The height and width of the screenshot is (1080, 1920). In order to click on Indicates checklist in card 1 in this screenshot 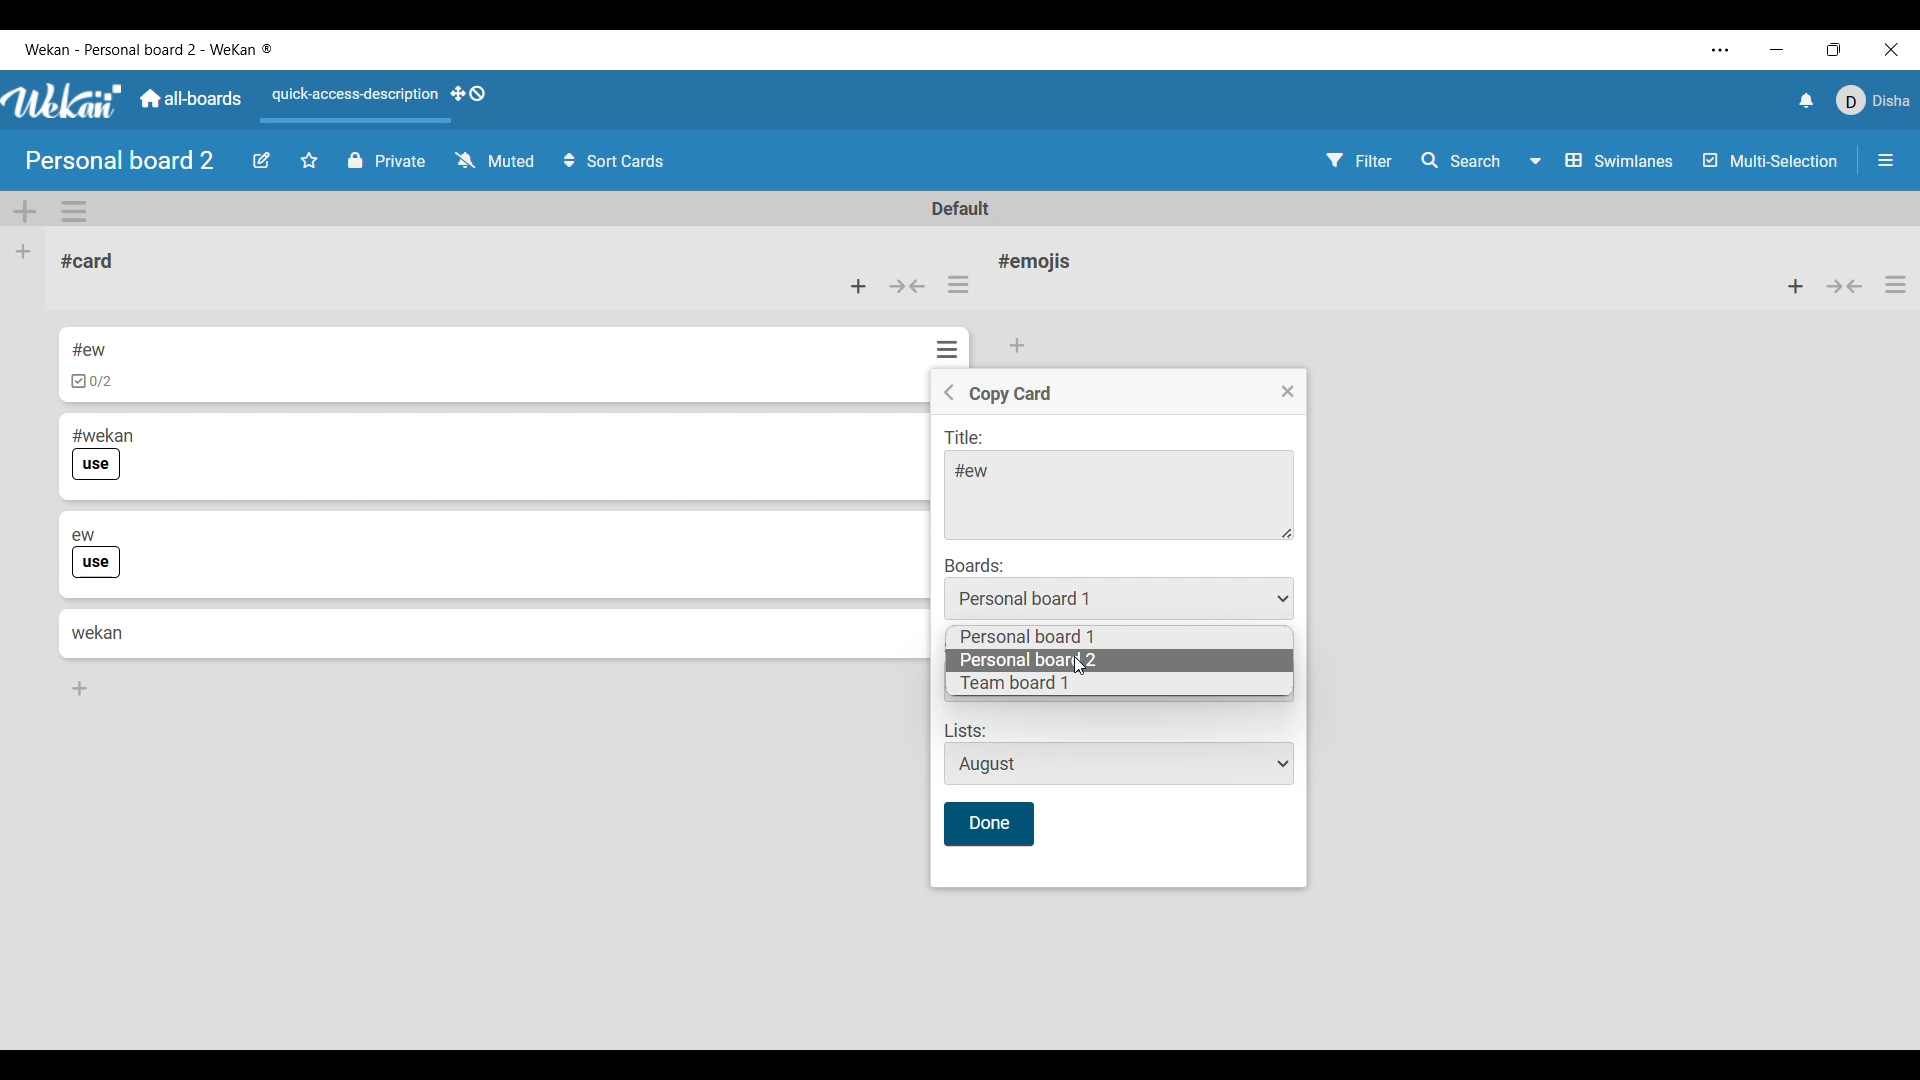, I will do `click(92, 382)`.